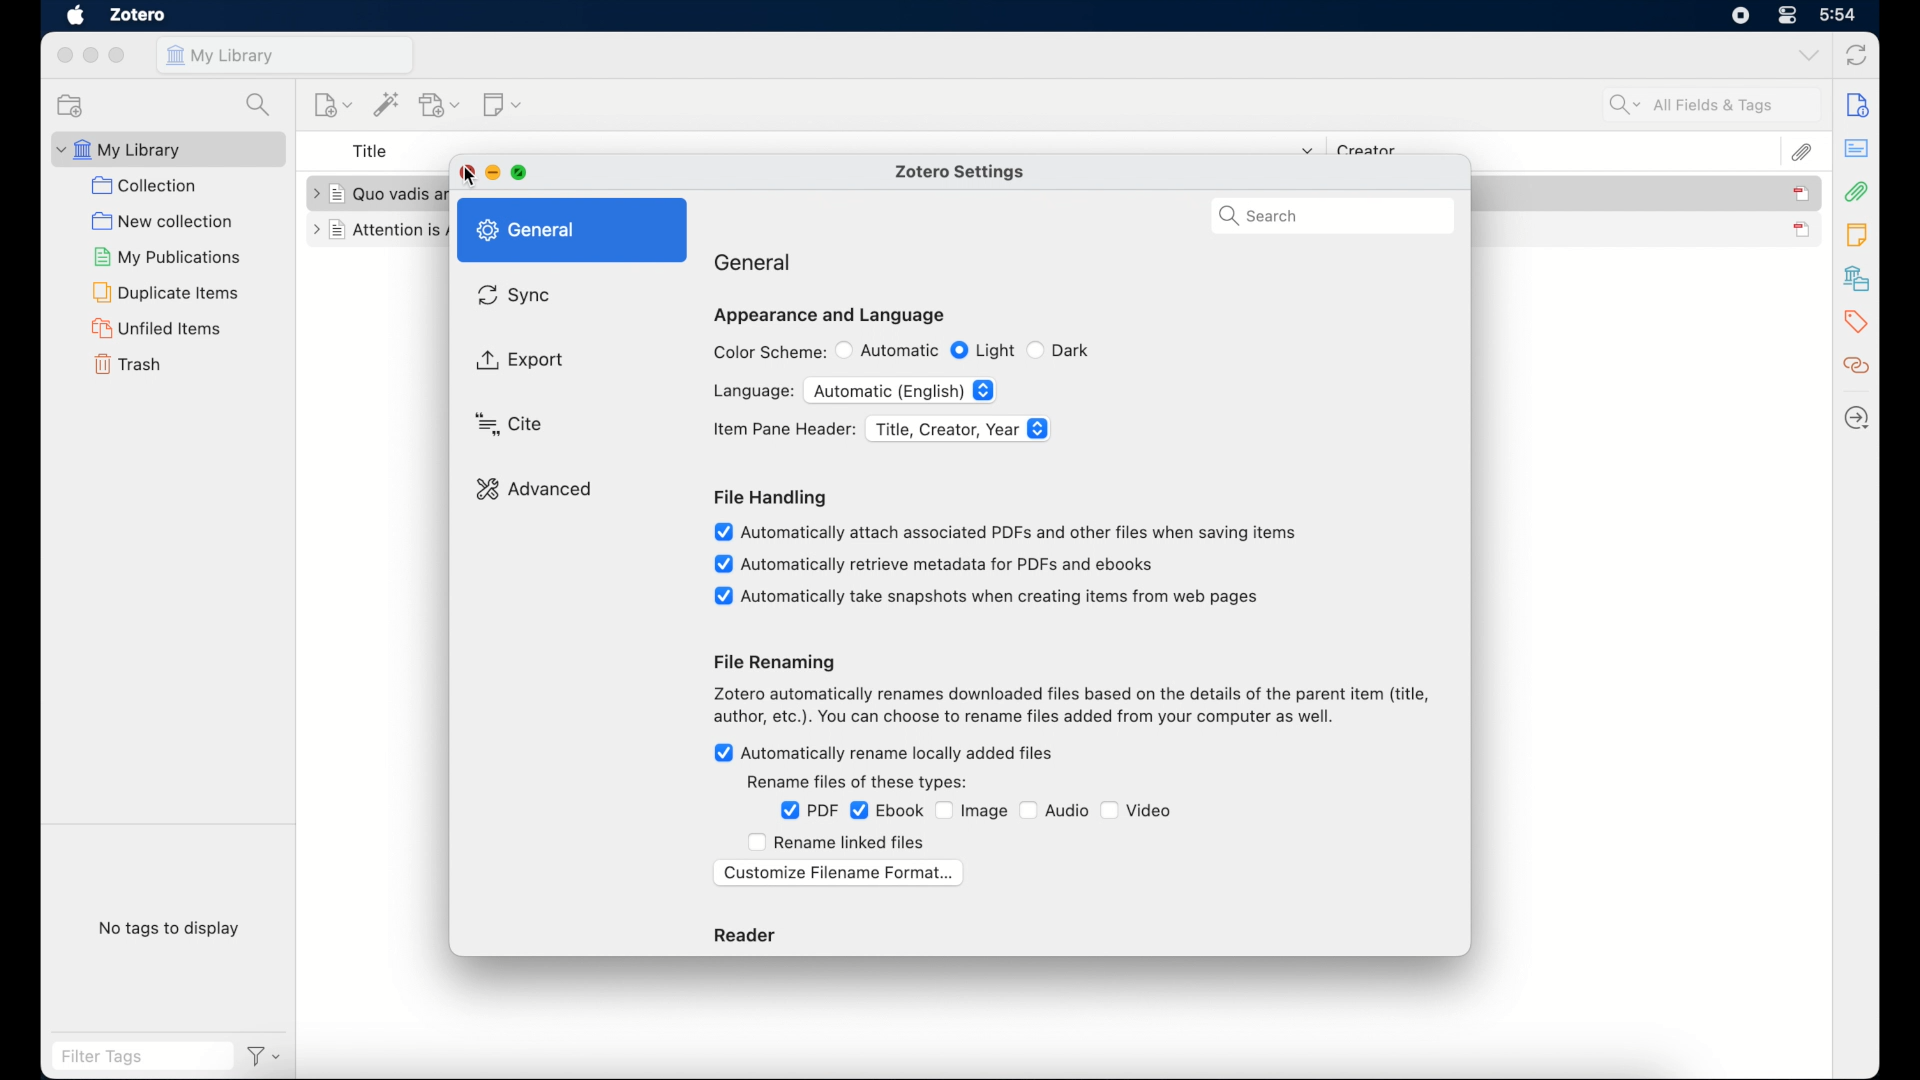 The image size is (1920, 1080). I want to click on sync, so click(1856, 54).